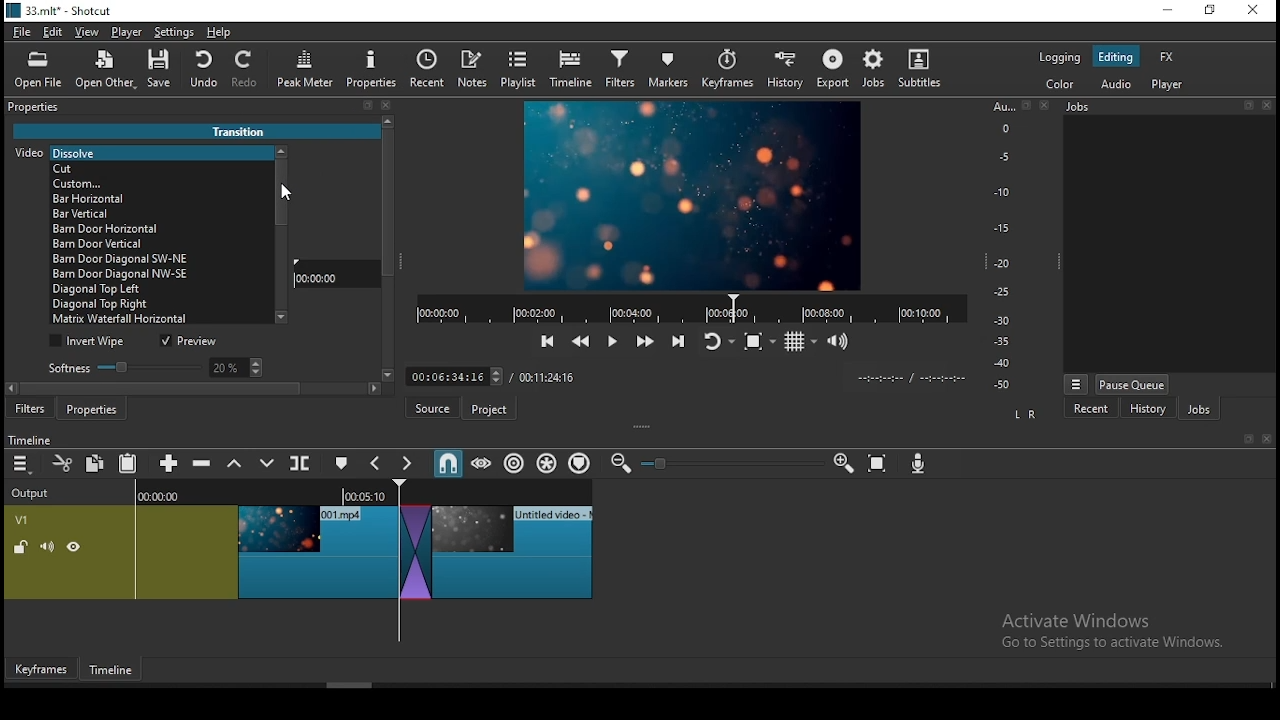 Image resolution: width=1280 pixels, height=720 pixels. Describe the element at coordinates (163, 170) in the screenshot. I see `transition option` at that location.